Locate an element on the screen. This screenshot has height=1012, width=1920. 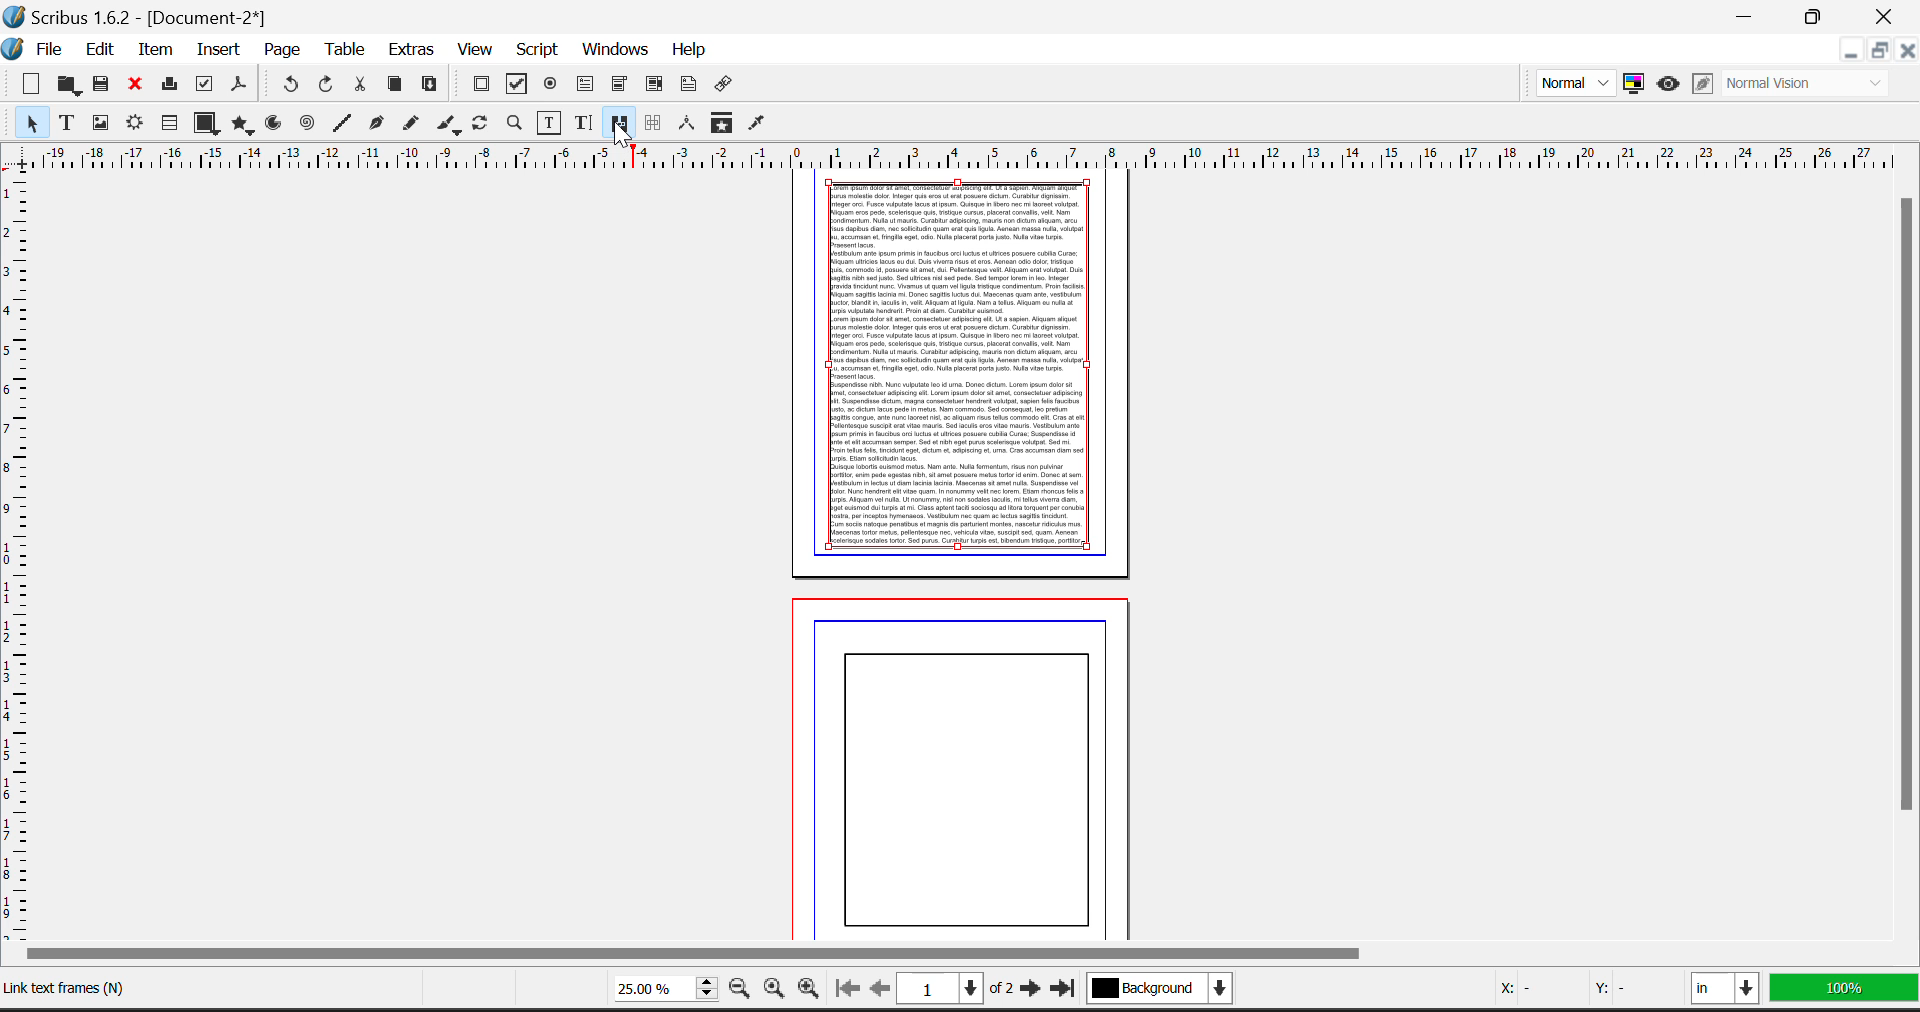
Render Frames is located at coordinates (137, 124).